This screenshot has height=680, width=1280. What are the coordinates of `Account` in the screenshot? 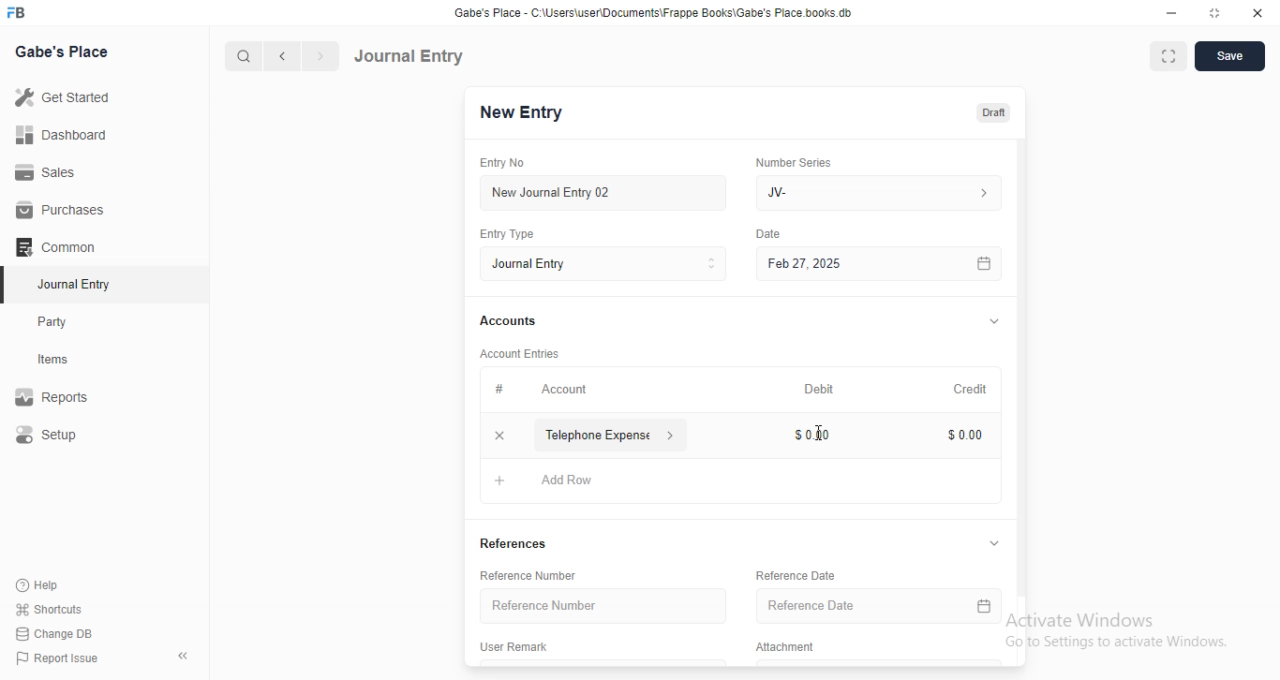 It's located at (565, 390).